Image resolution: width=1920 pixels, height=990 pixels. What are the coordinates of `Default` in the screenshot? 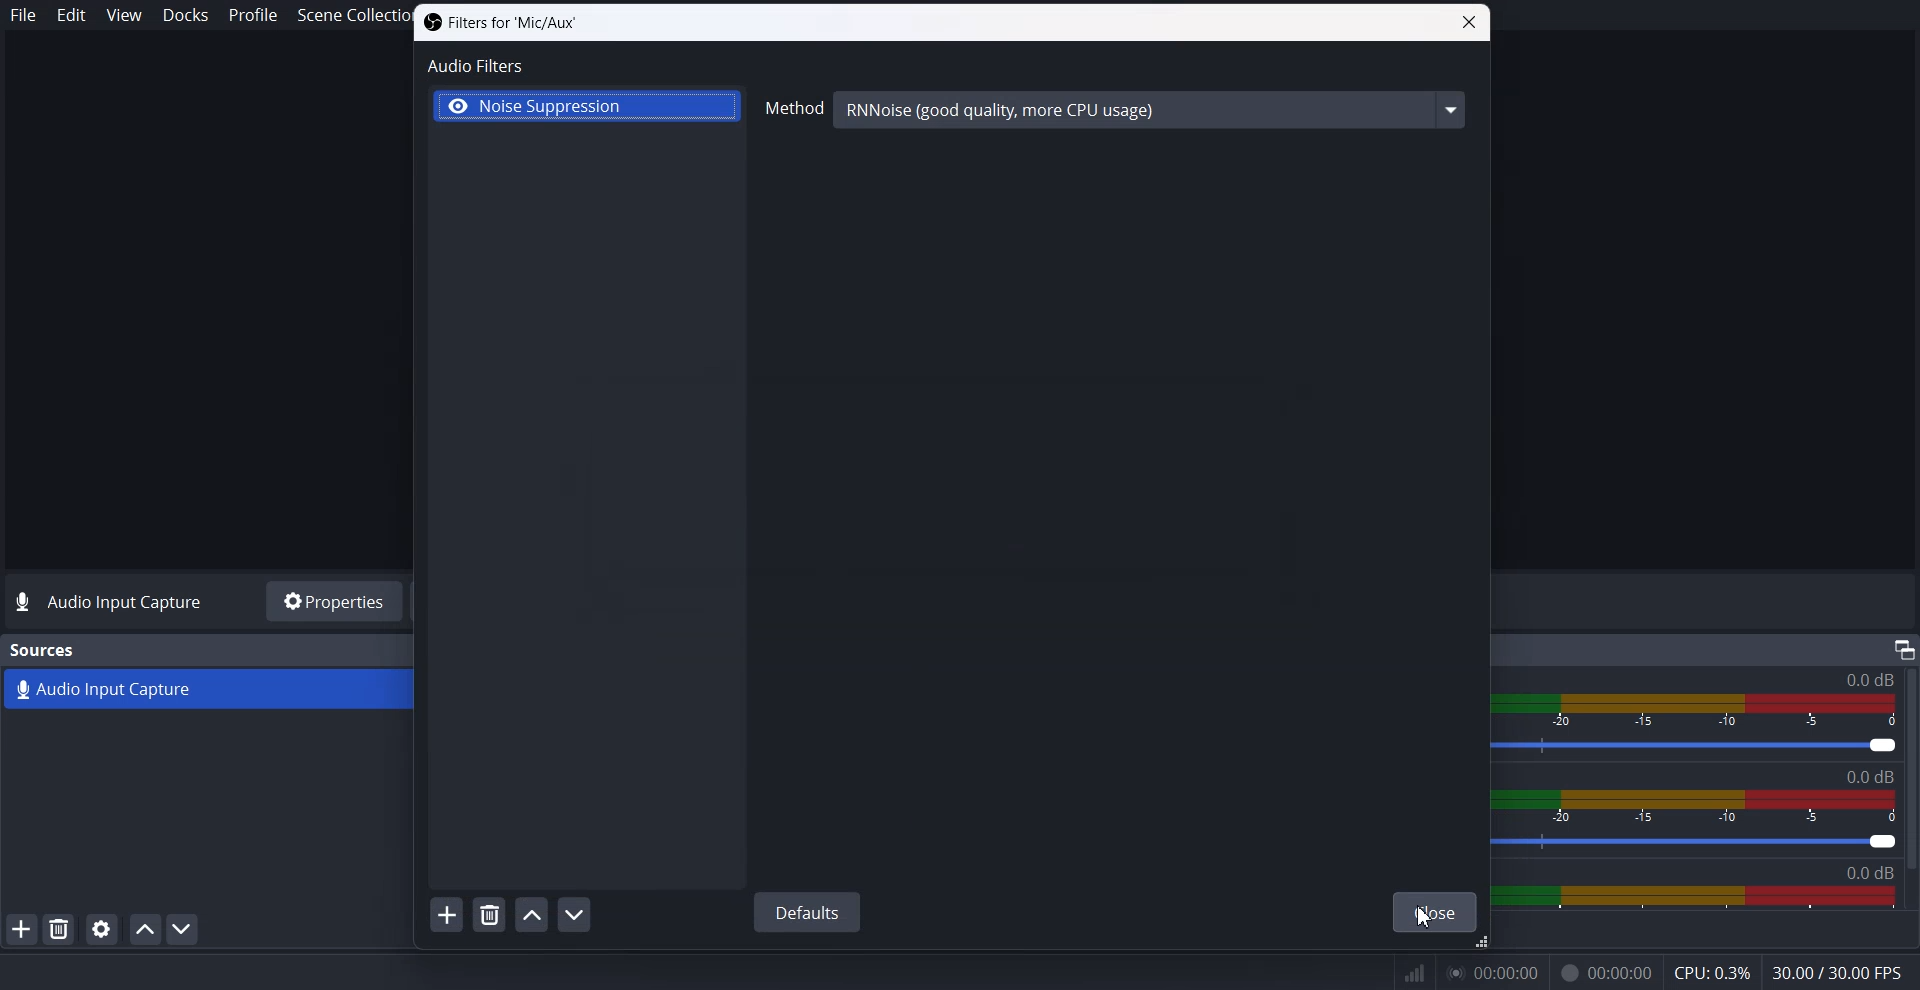 It's located at (806, 910).